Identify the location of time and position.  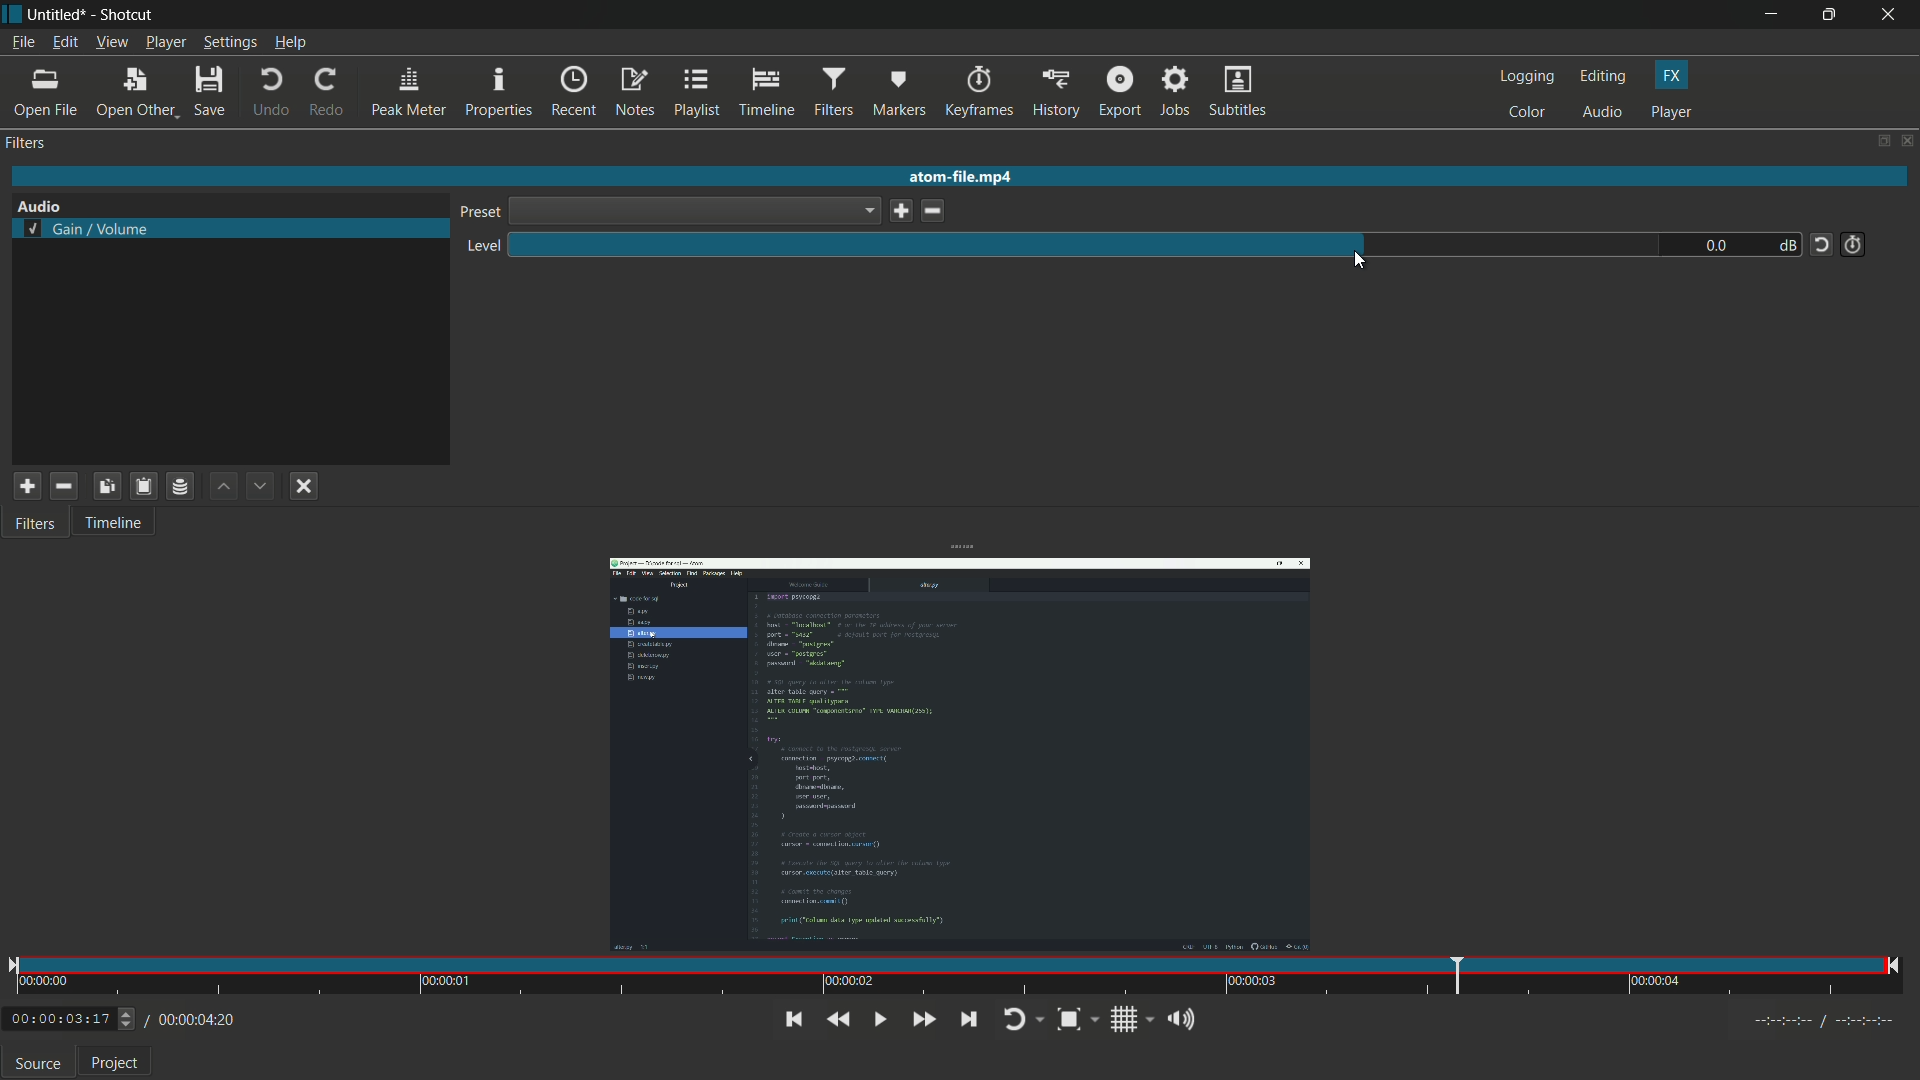
(957, 979).